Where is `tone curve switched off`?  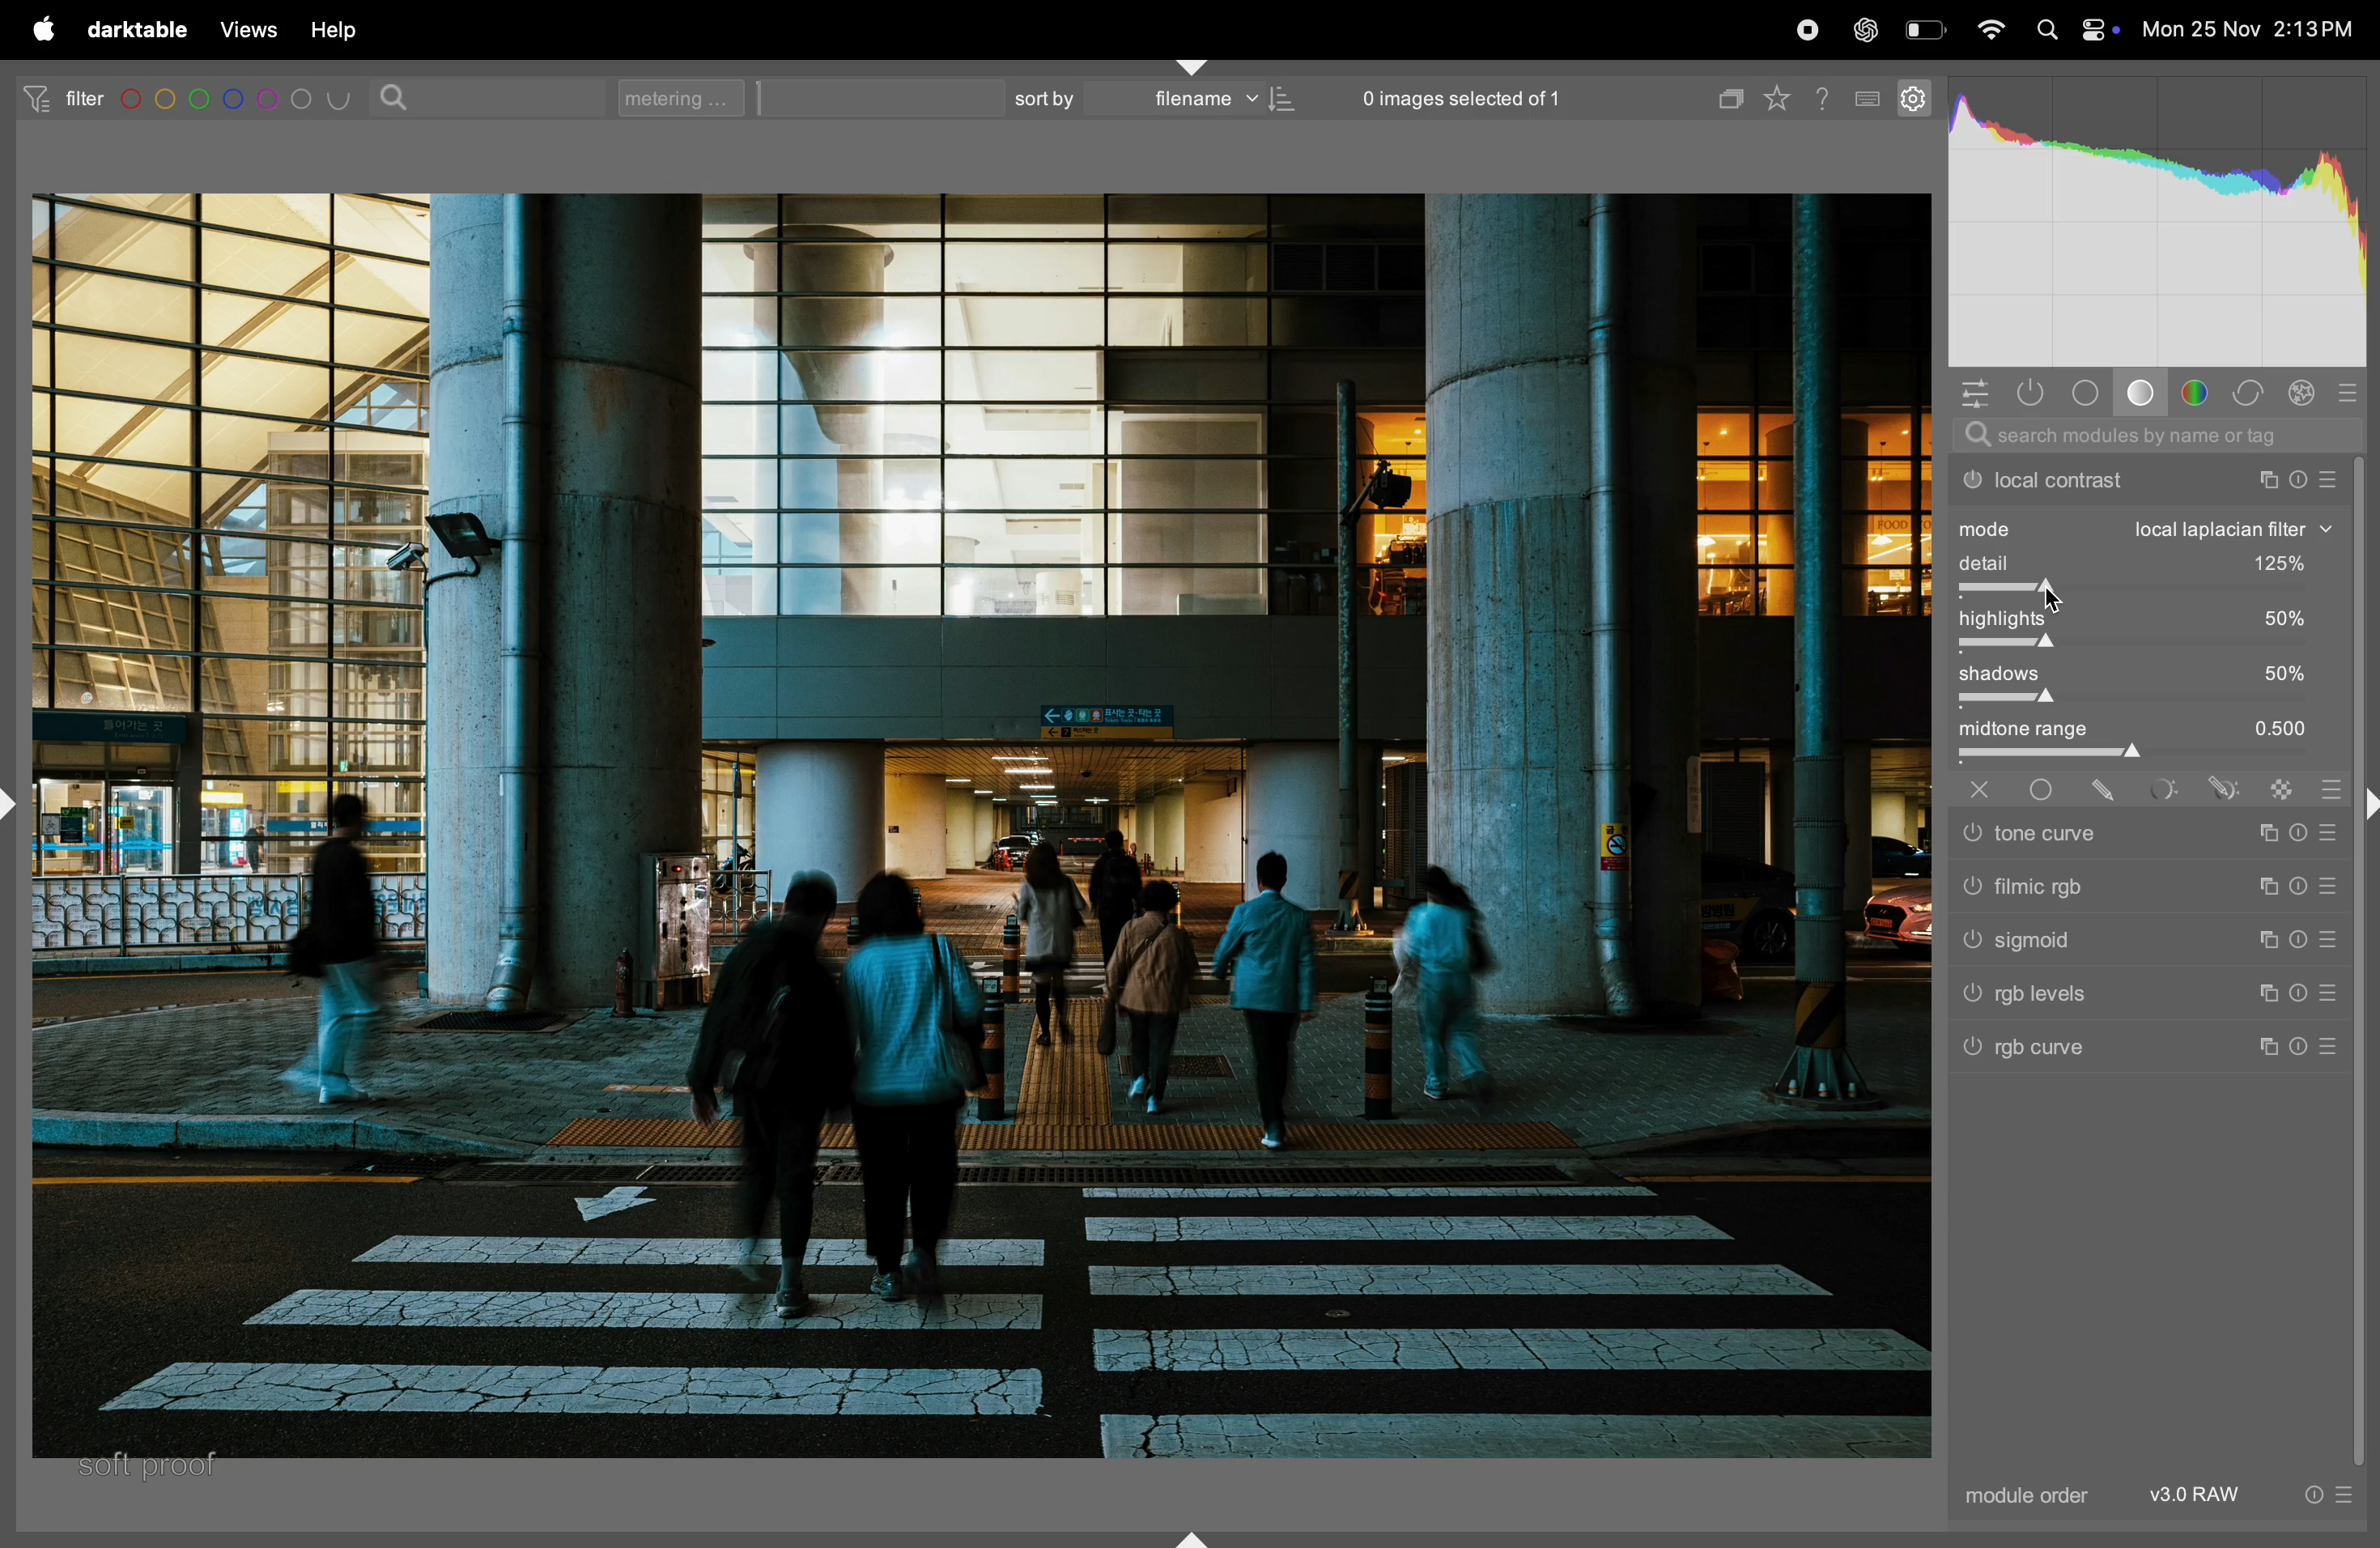
tone curve switched off is located at coordinates (1970, 834).